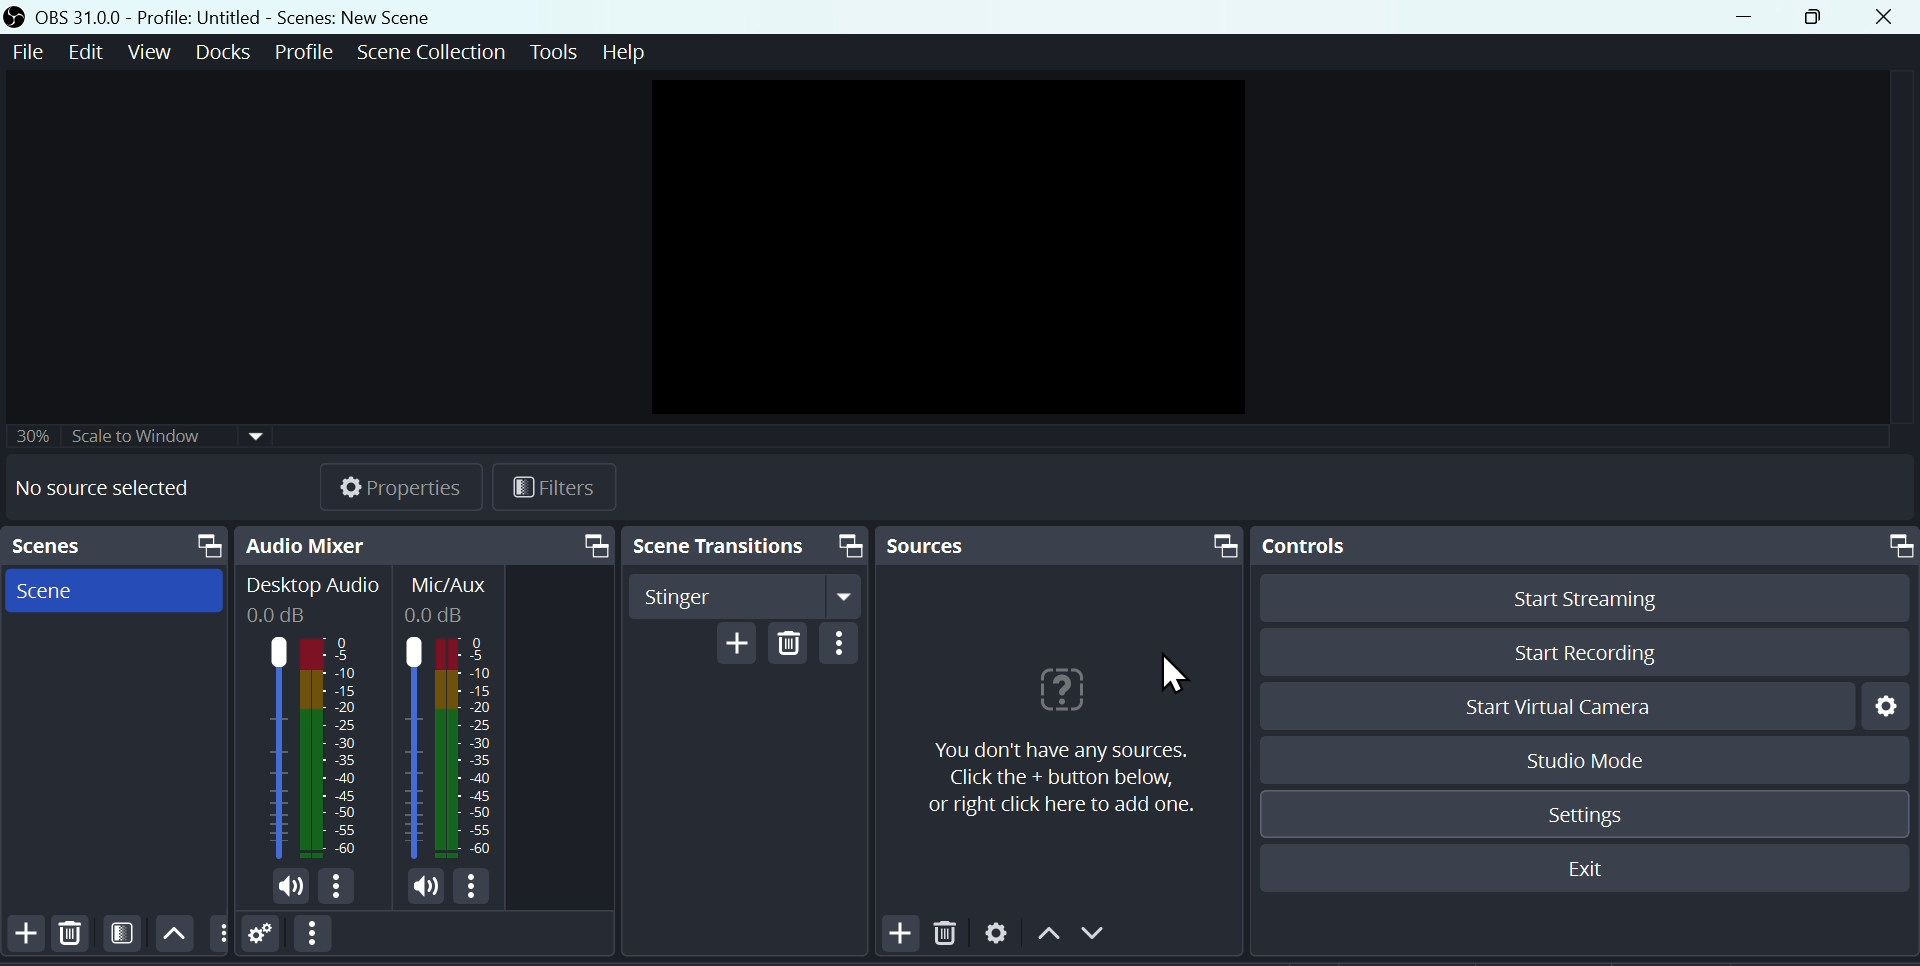 This screenshot has height=966, width=1920. Describe the element at coordinates (1749, 17) in the screenshot. I see `minimise` at that location.